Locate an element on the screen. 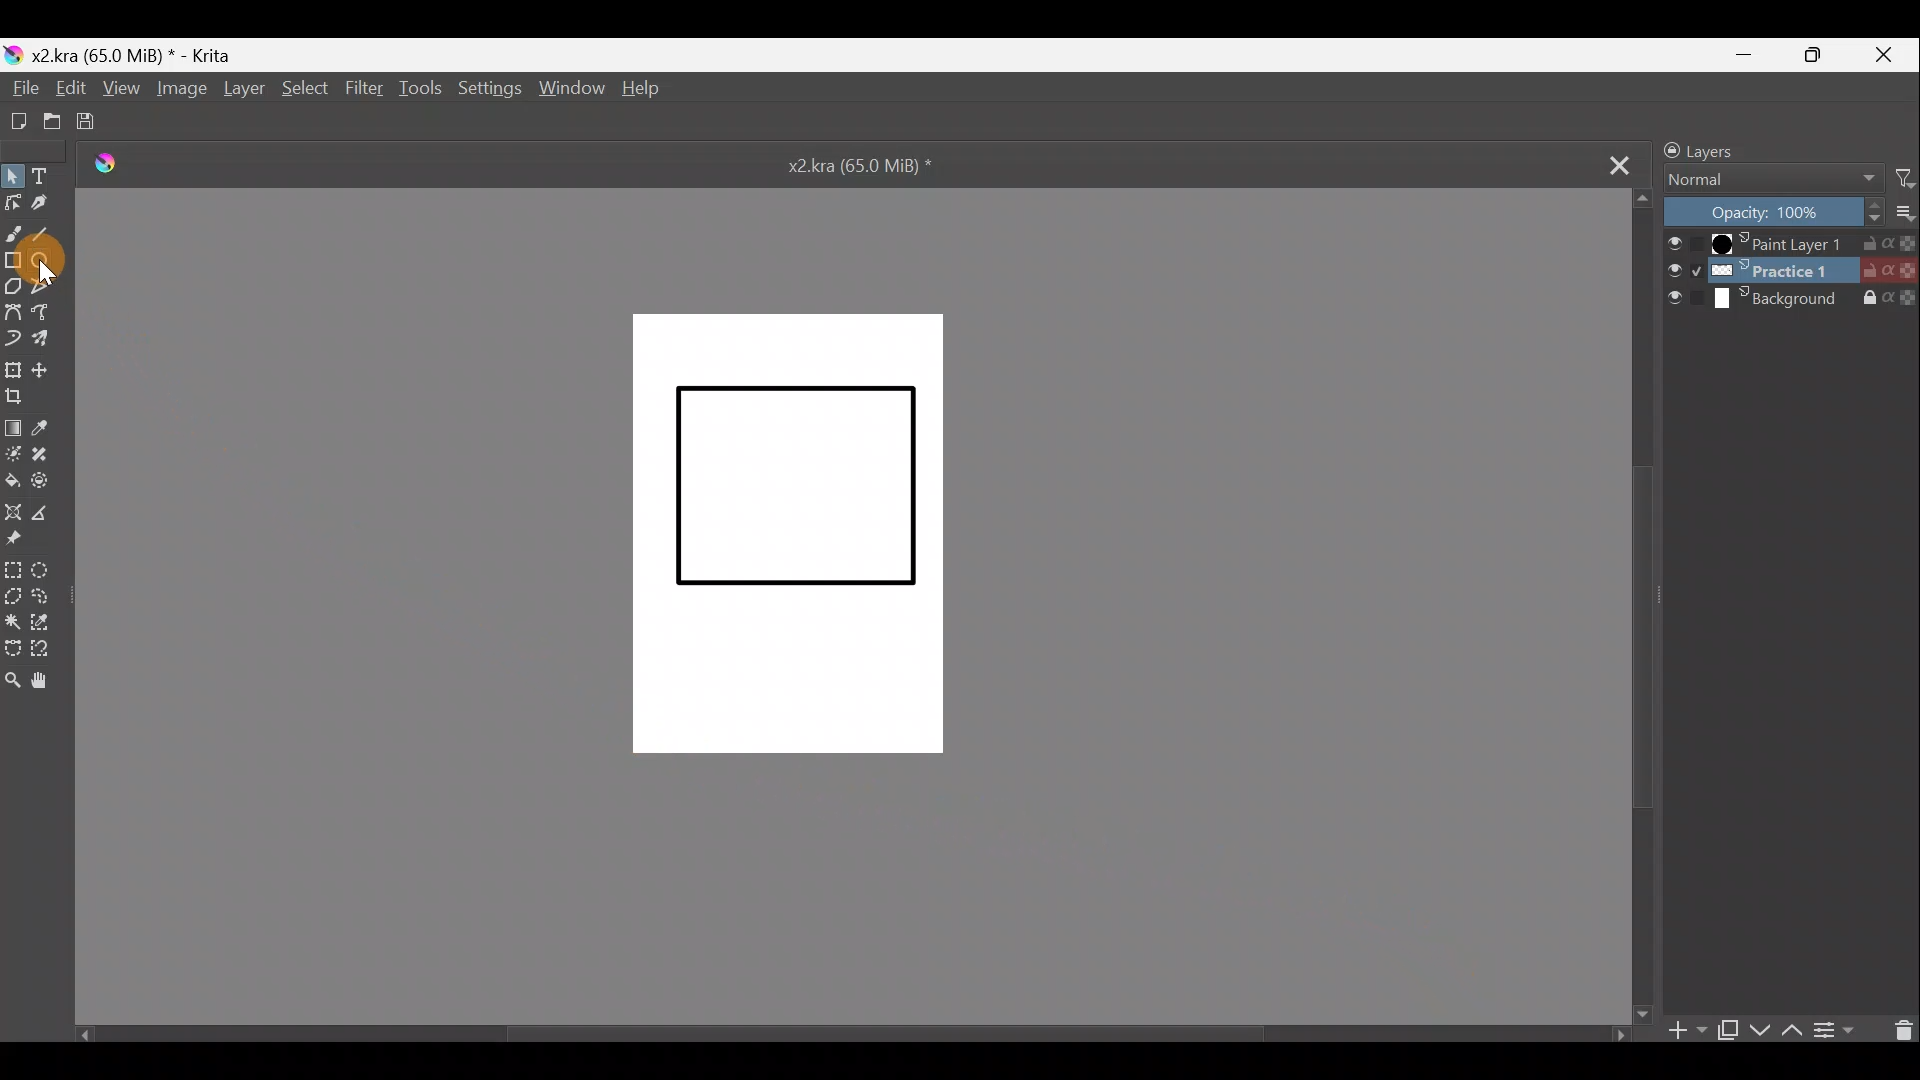  Pan tool is located at coordinates (51, 680).